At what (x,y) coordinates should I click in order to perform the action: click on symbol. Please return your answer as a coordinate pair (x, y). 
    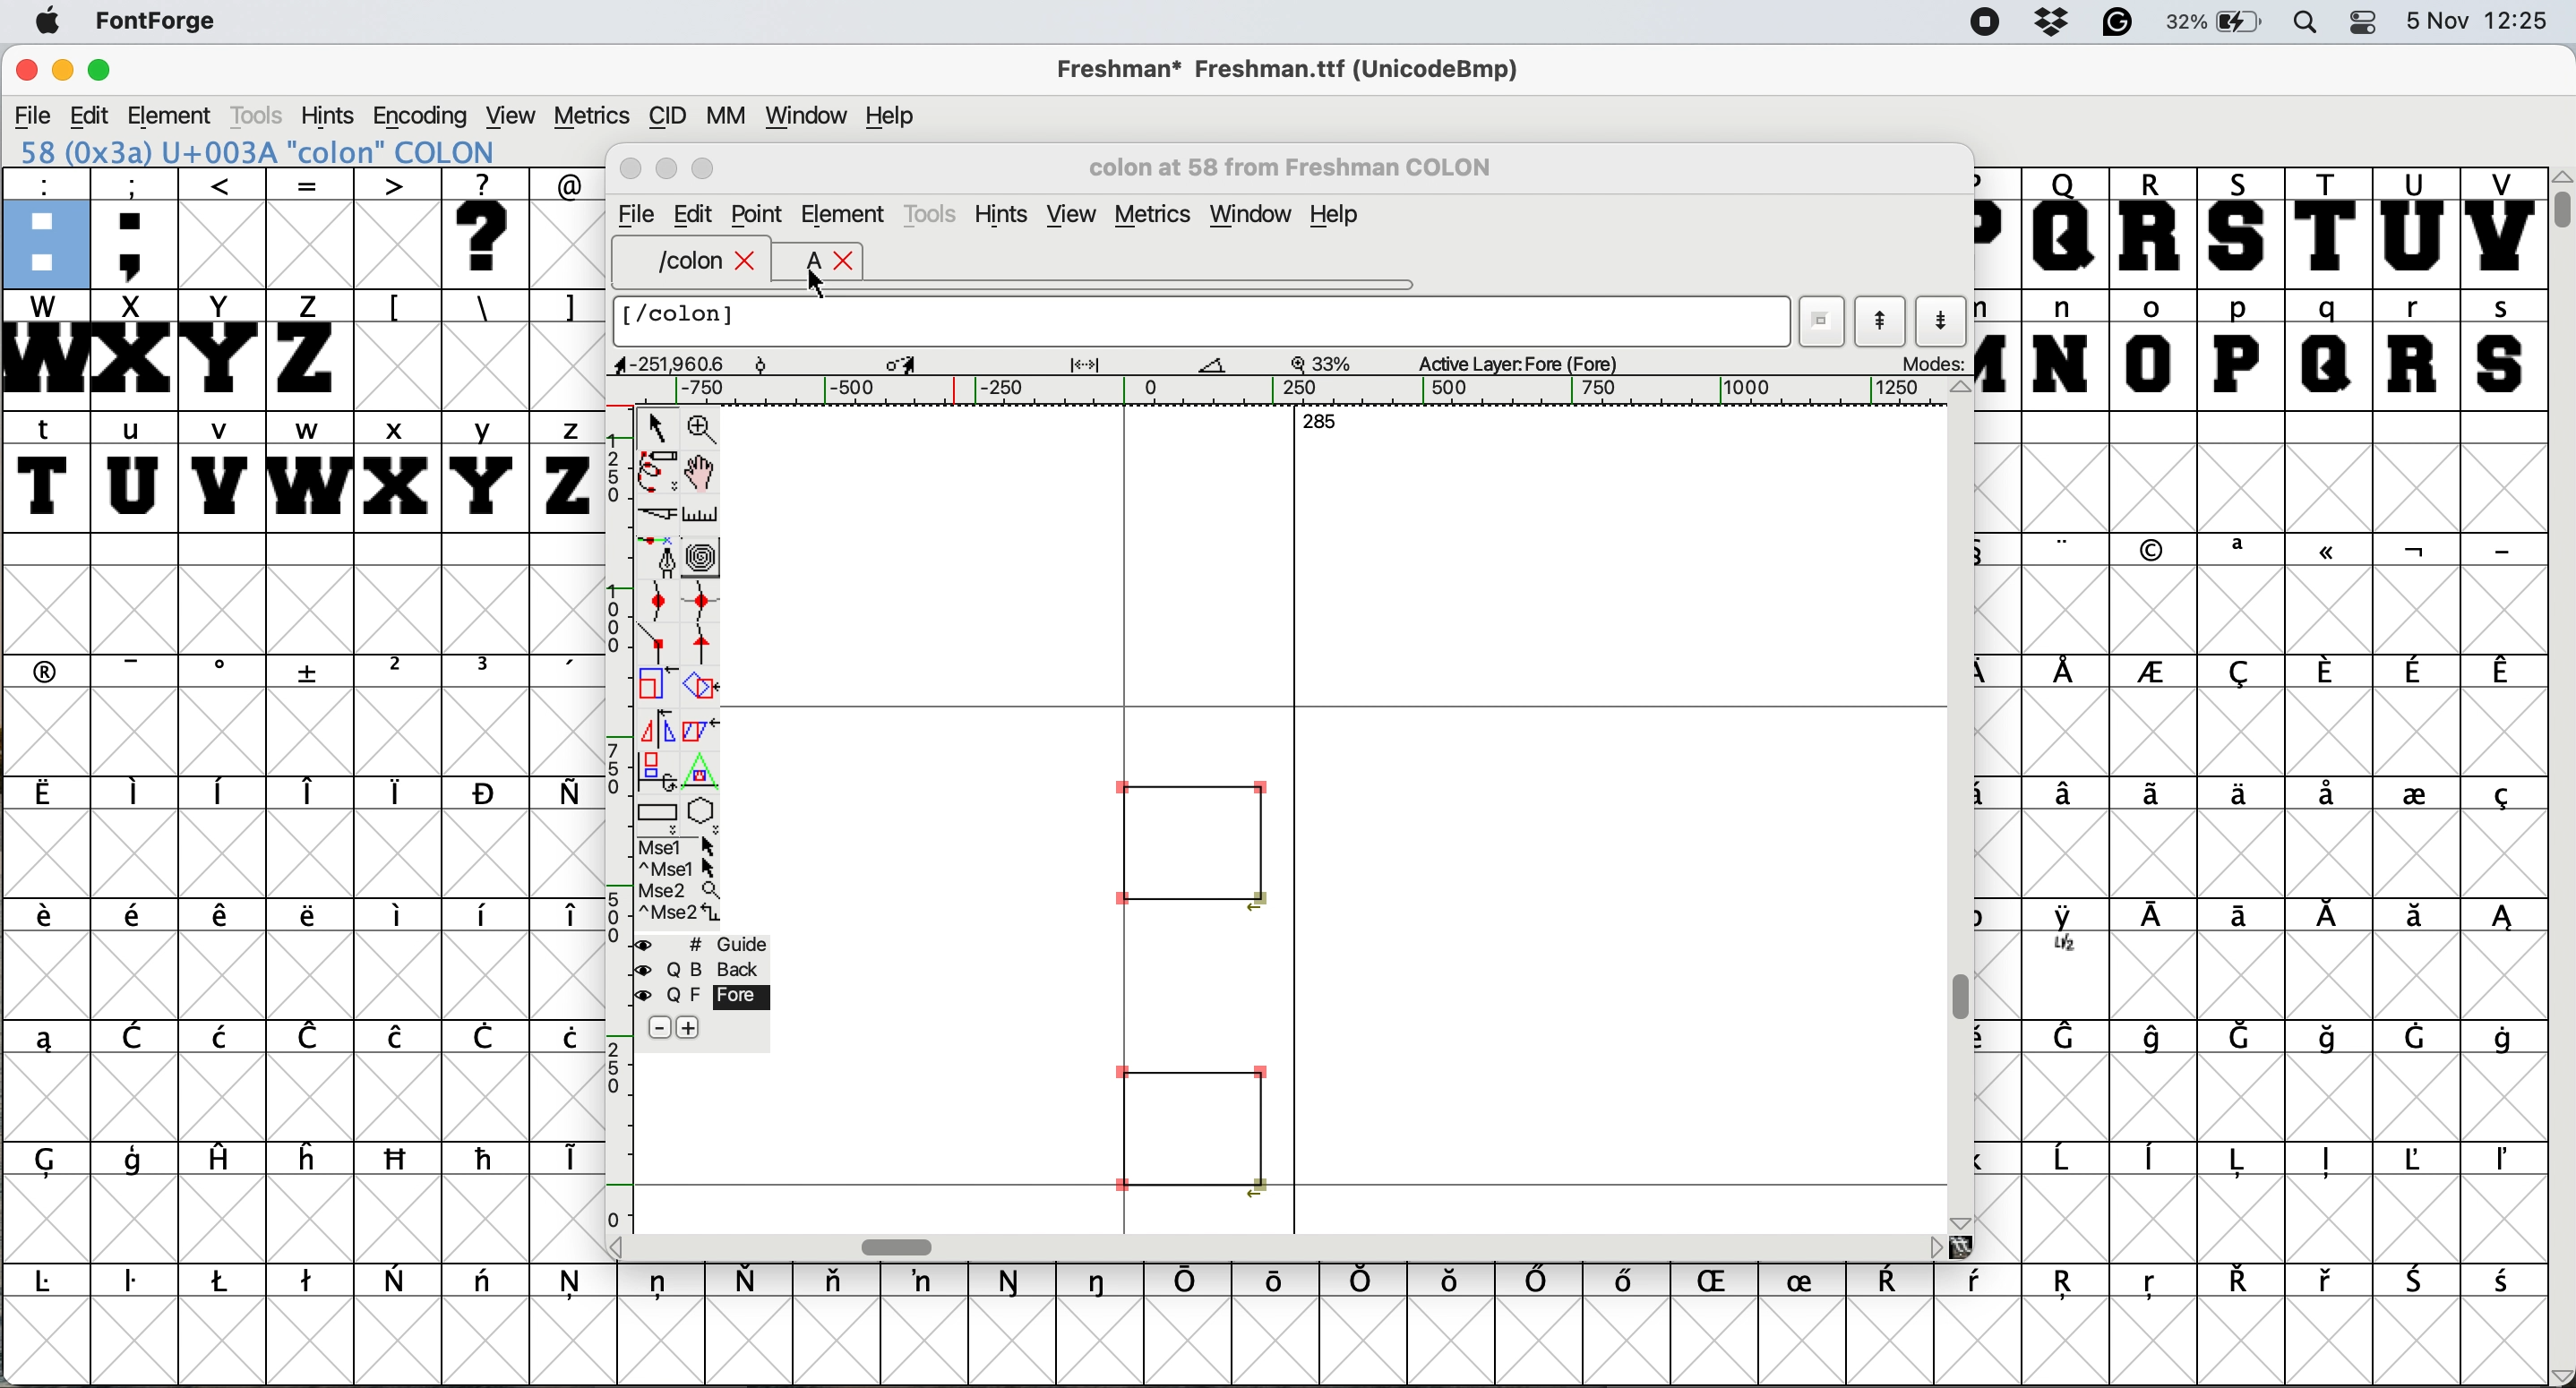
    Looking at the image, I should click on (2161, 1037).